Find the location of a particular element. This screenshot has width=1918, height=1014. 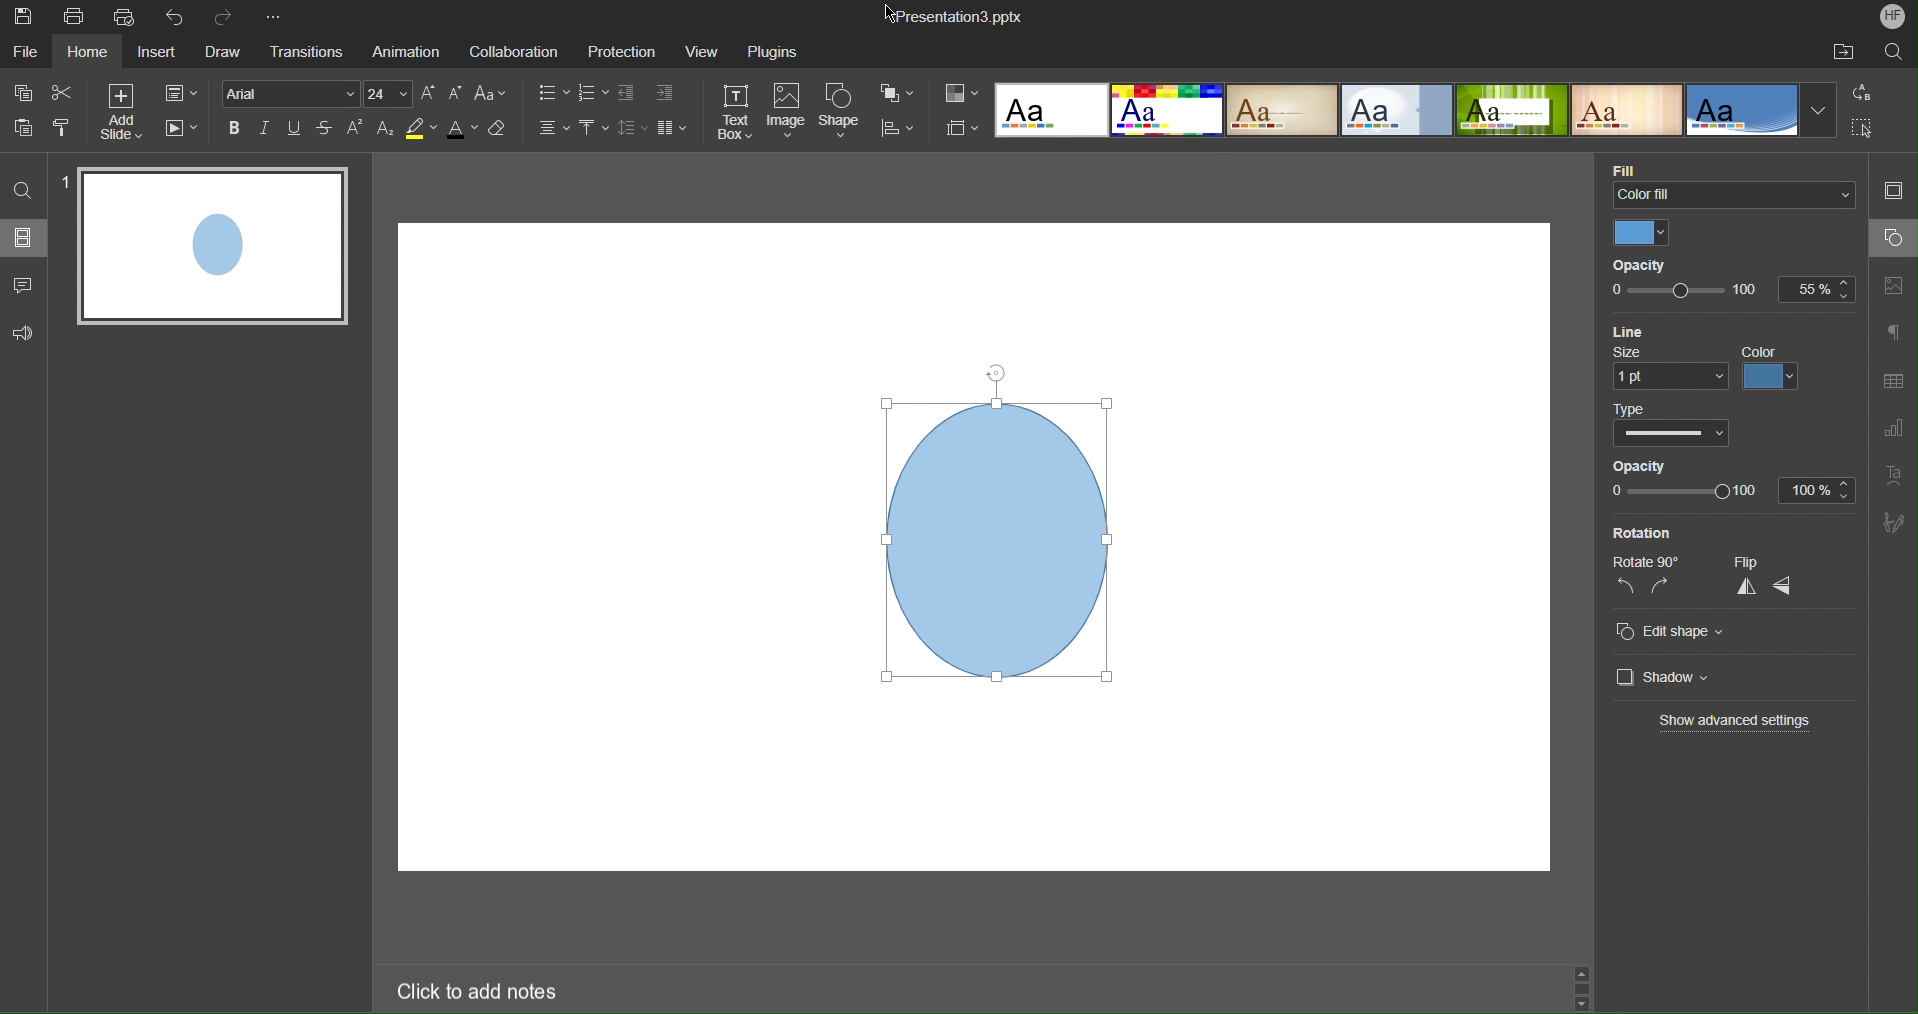

Rotation is located at coordinates (1642, 533).